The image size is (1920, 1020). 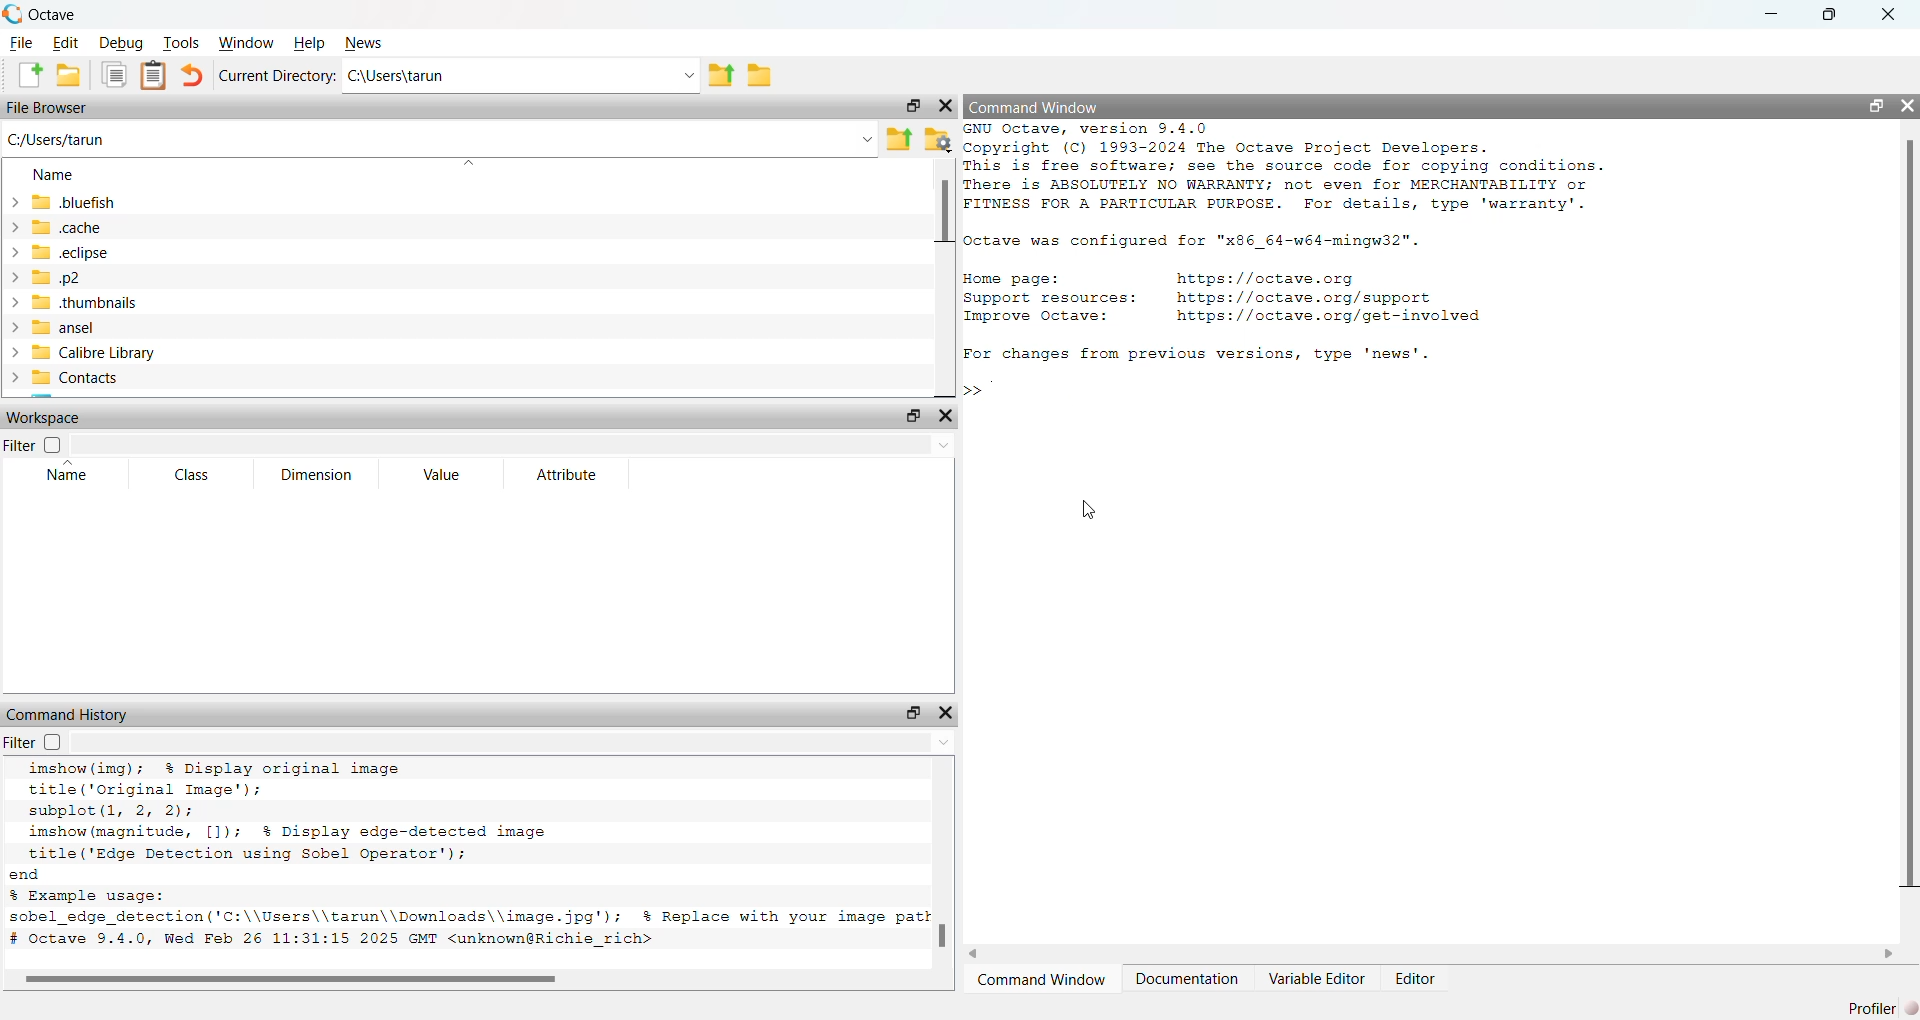 What do you see at coordinates (1414, 980) in the screenshot?
I see `editor` at bounding box center [1414, 980].